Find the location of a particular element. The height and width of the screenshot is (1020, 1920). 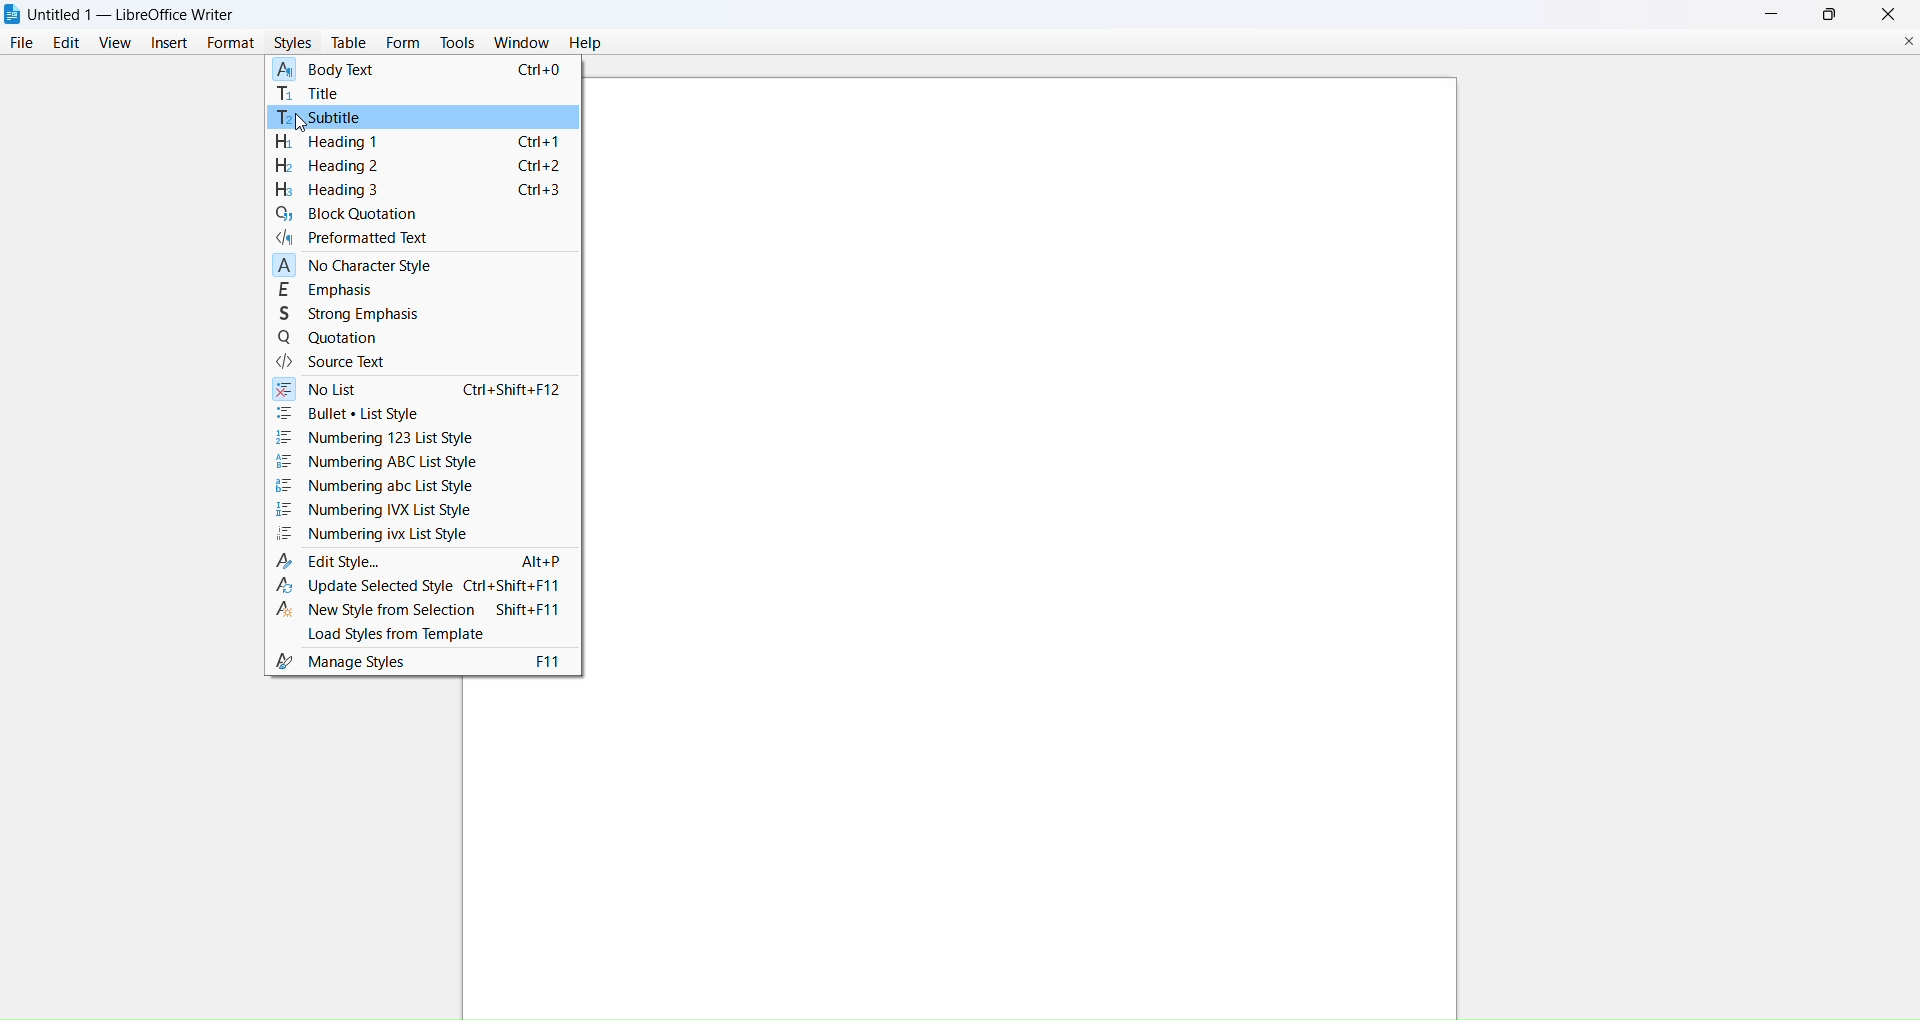

insert is located at coordinates (170, 41).